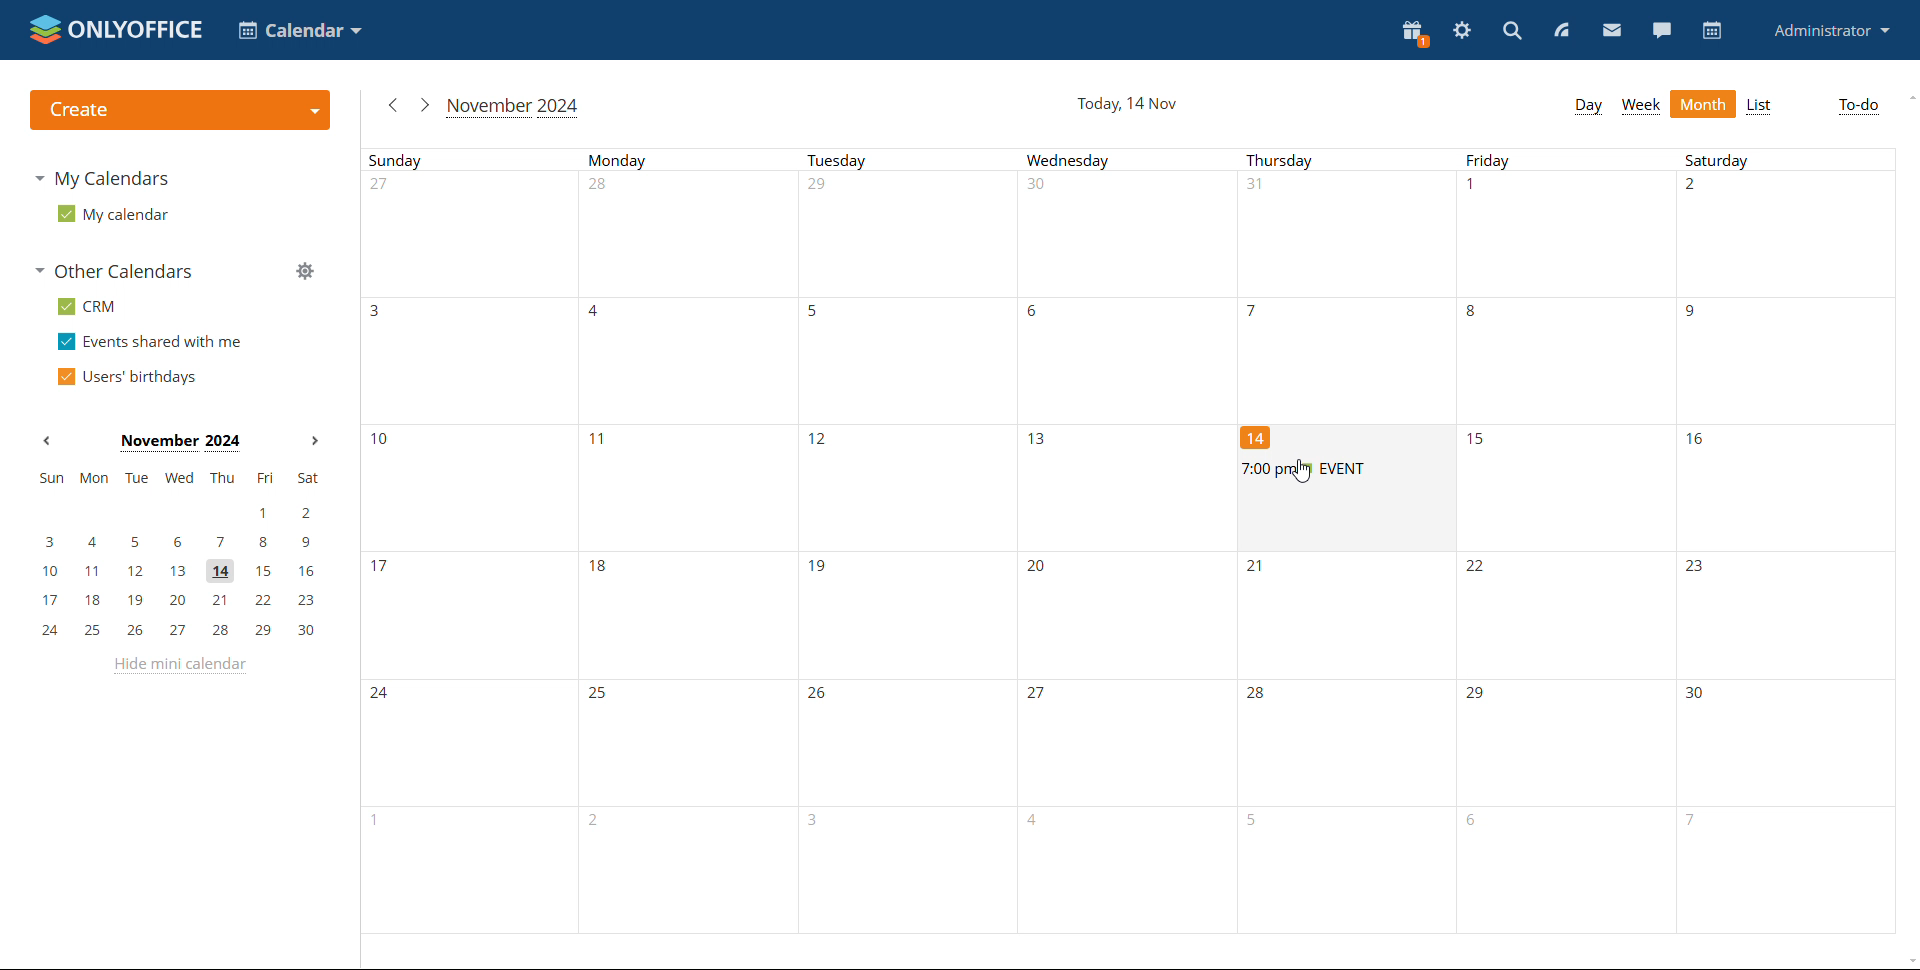 This screenshot has height=970, width=1920. I want to click on week view, so click(1641, 106).